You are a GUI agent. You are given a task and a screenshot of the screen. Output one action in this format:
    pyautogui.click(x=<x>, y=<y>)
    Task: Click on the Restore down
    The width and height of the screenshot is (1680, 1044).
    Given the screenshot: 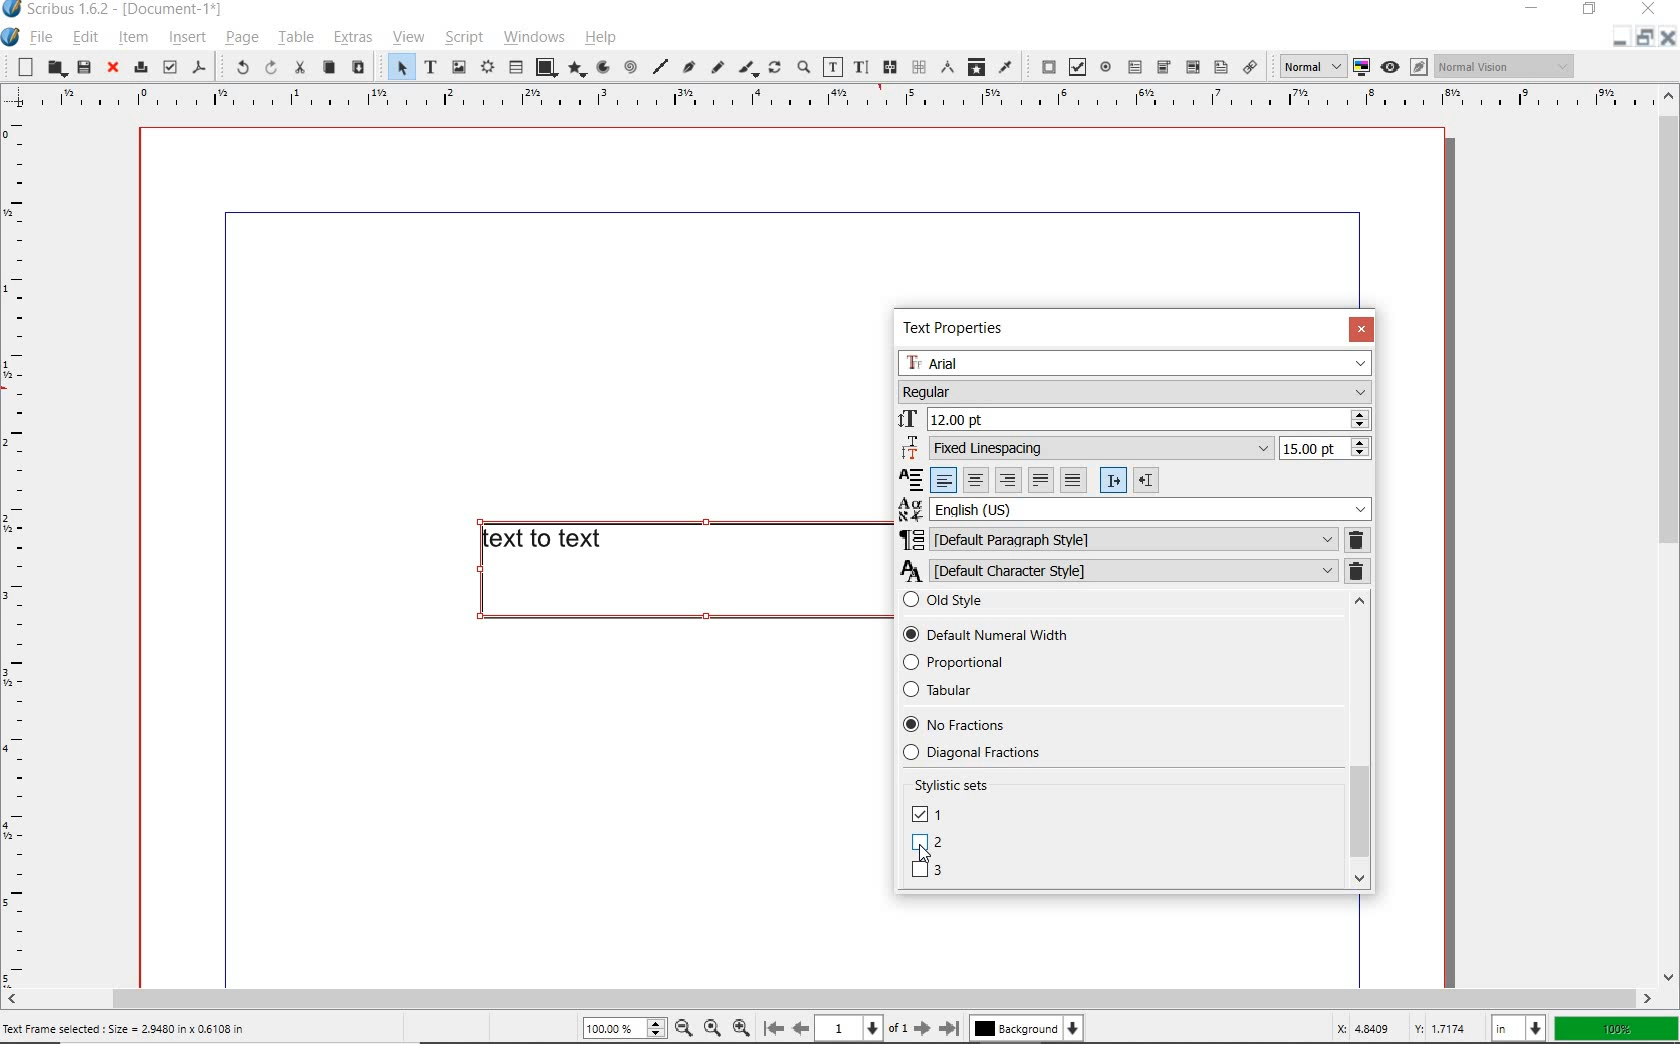 What is the action you would take?
    pyautogui.click(x=1617, y=39)
    